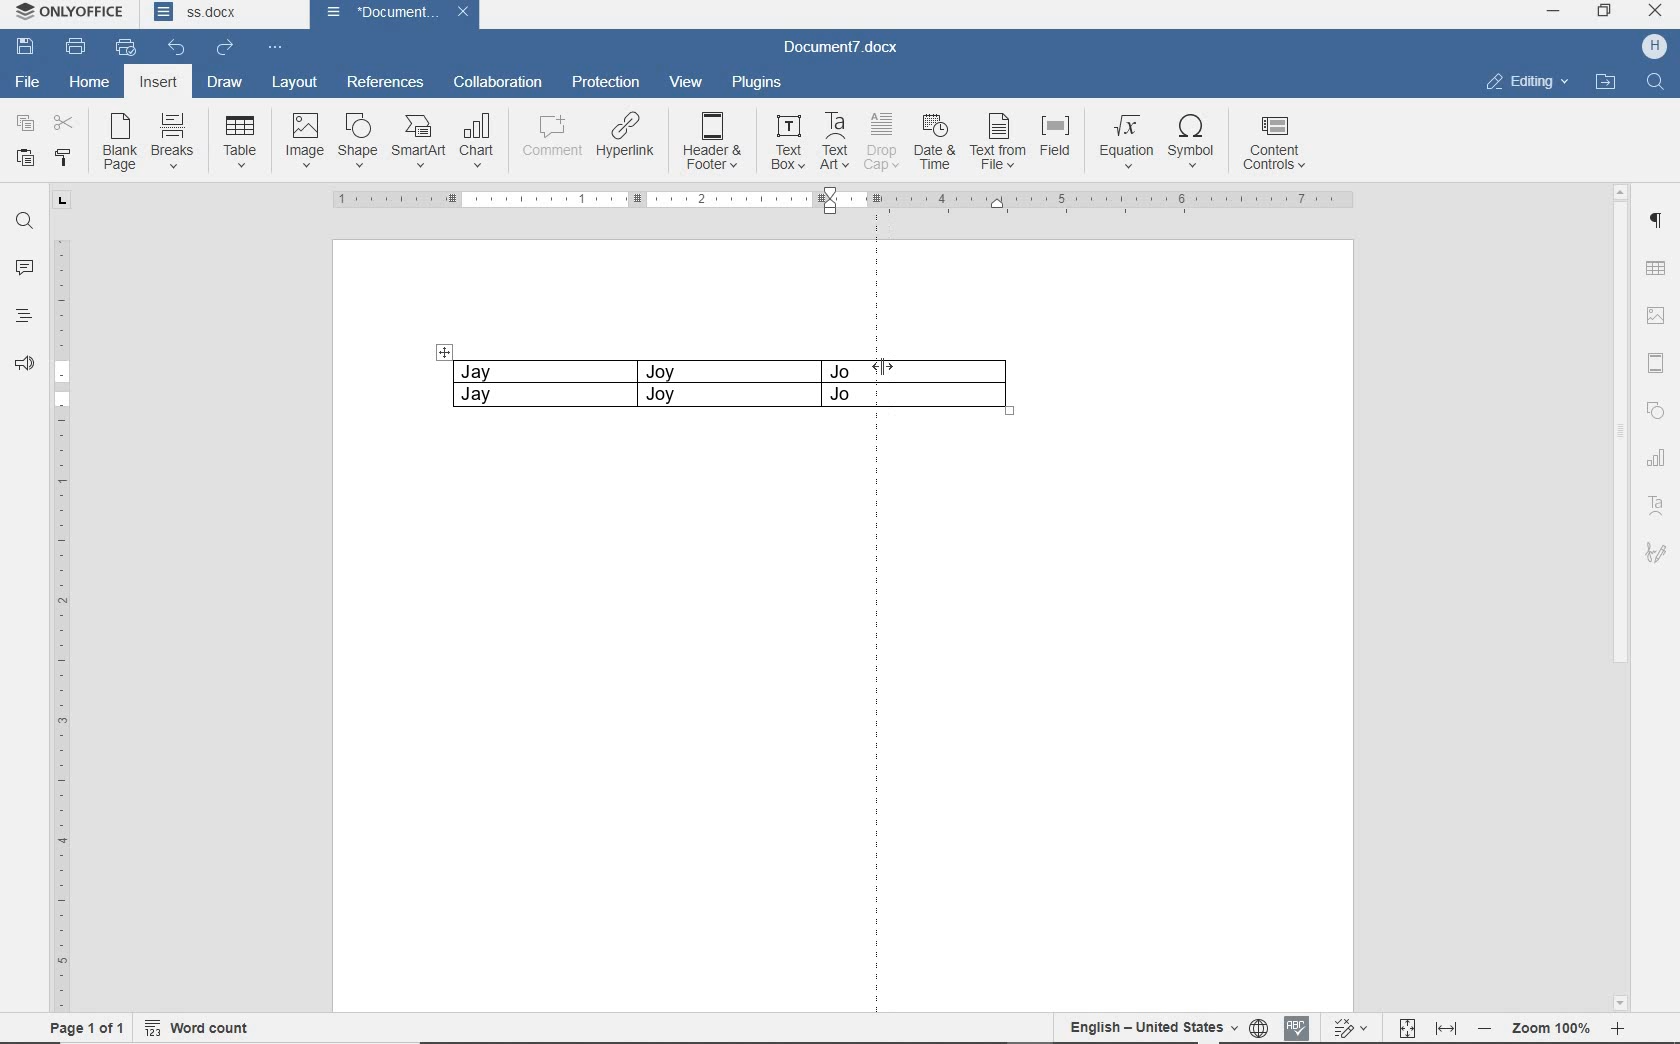 This screenshot has width=1680, height=1044. Describe the element at coordinates (63, 159) in the screenshot. I see `COPY STYLE` at that location.